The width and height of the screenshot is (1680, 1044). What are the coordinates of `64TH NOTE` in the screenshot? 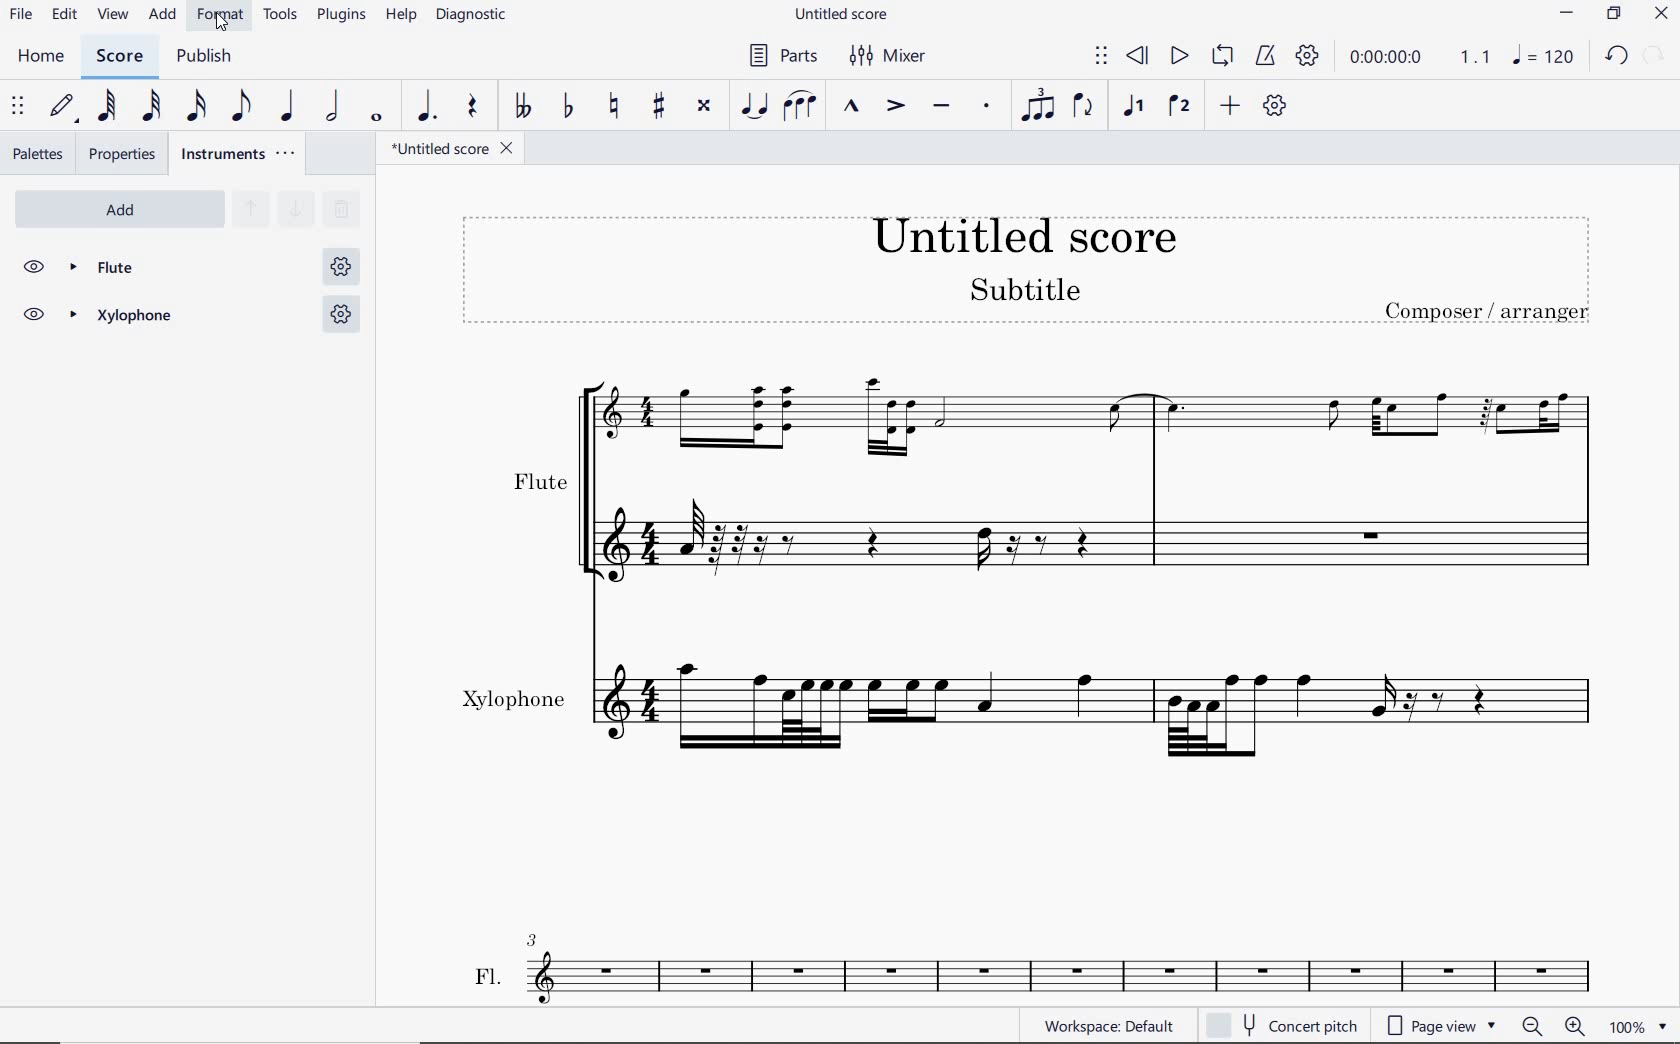 It's located at (103, 107).